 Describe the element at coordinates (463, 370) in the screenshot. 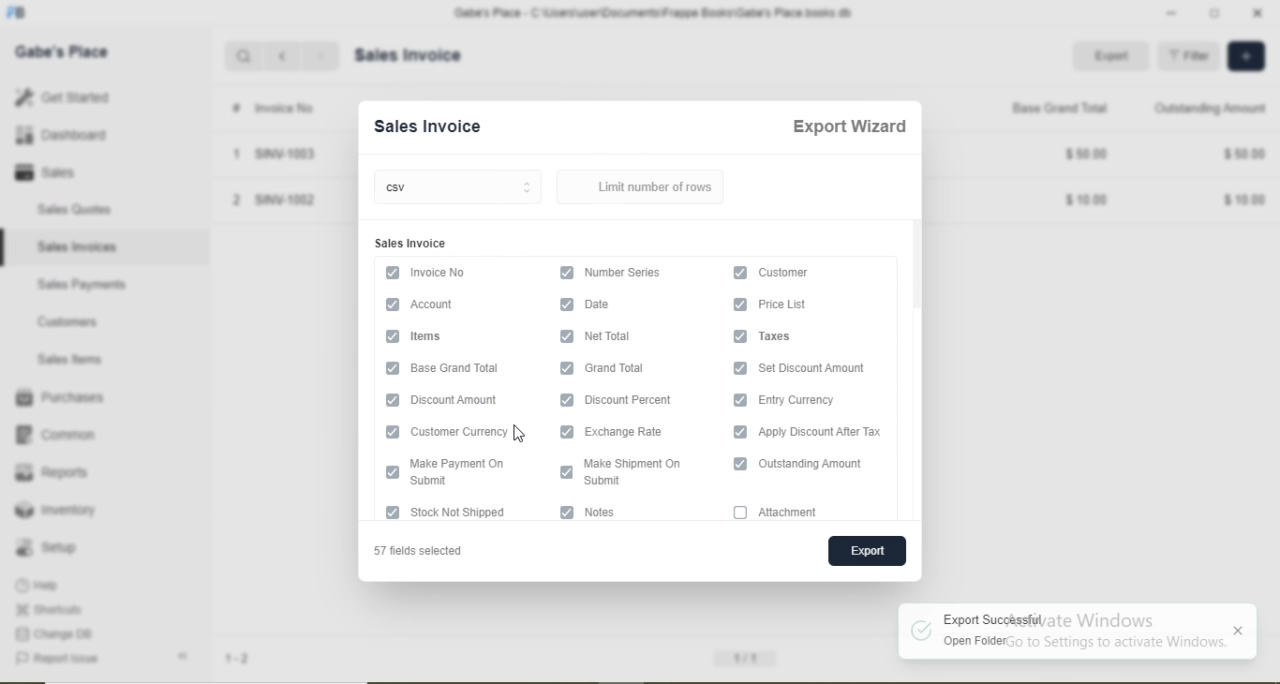

I see `Base Grand Total` at that location.